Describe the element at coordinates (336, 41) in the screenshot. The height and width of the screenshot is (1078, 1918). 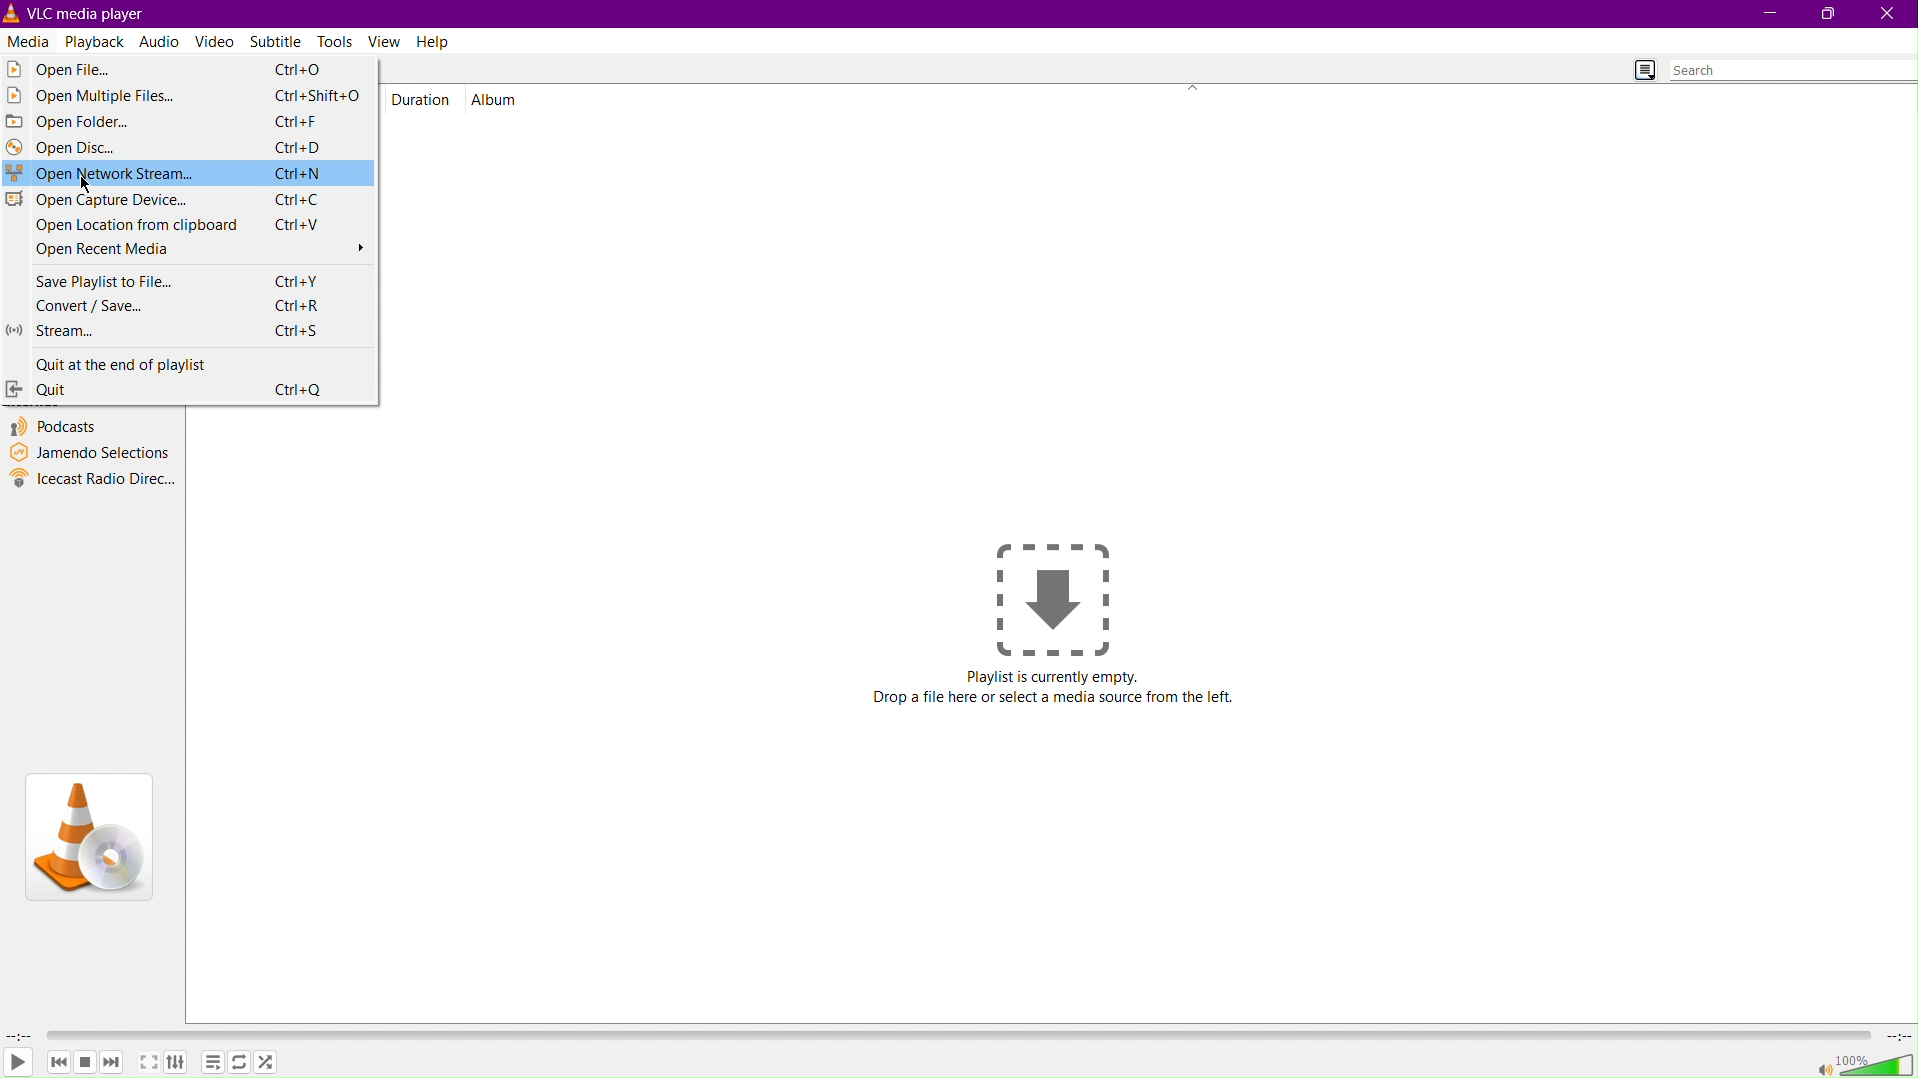
I see `Tools` at that location.